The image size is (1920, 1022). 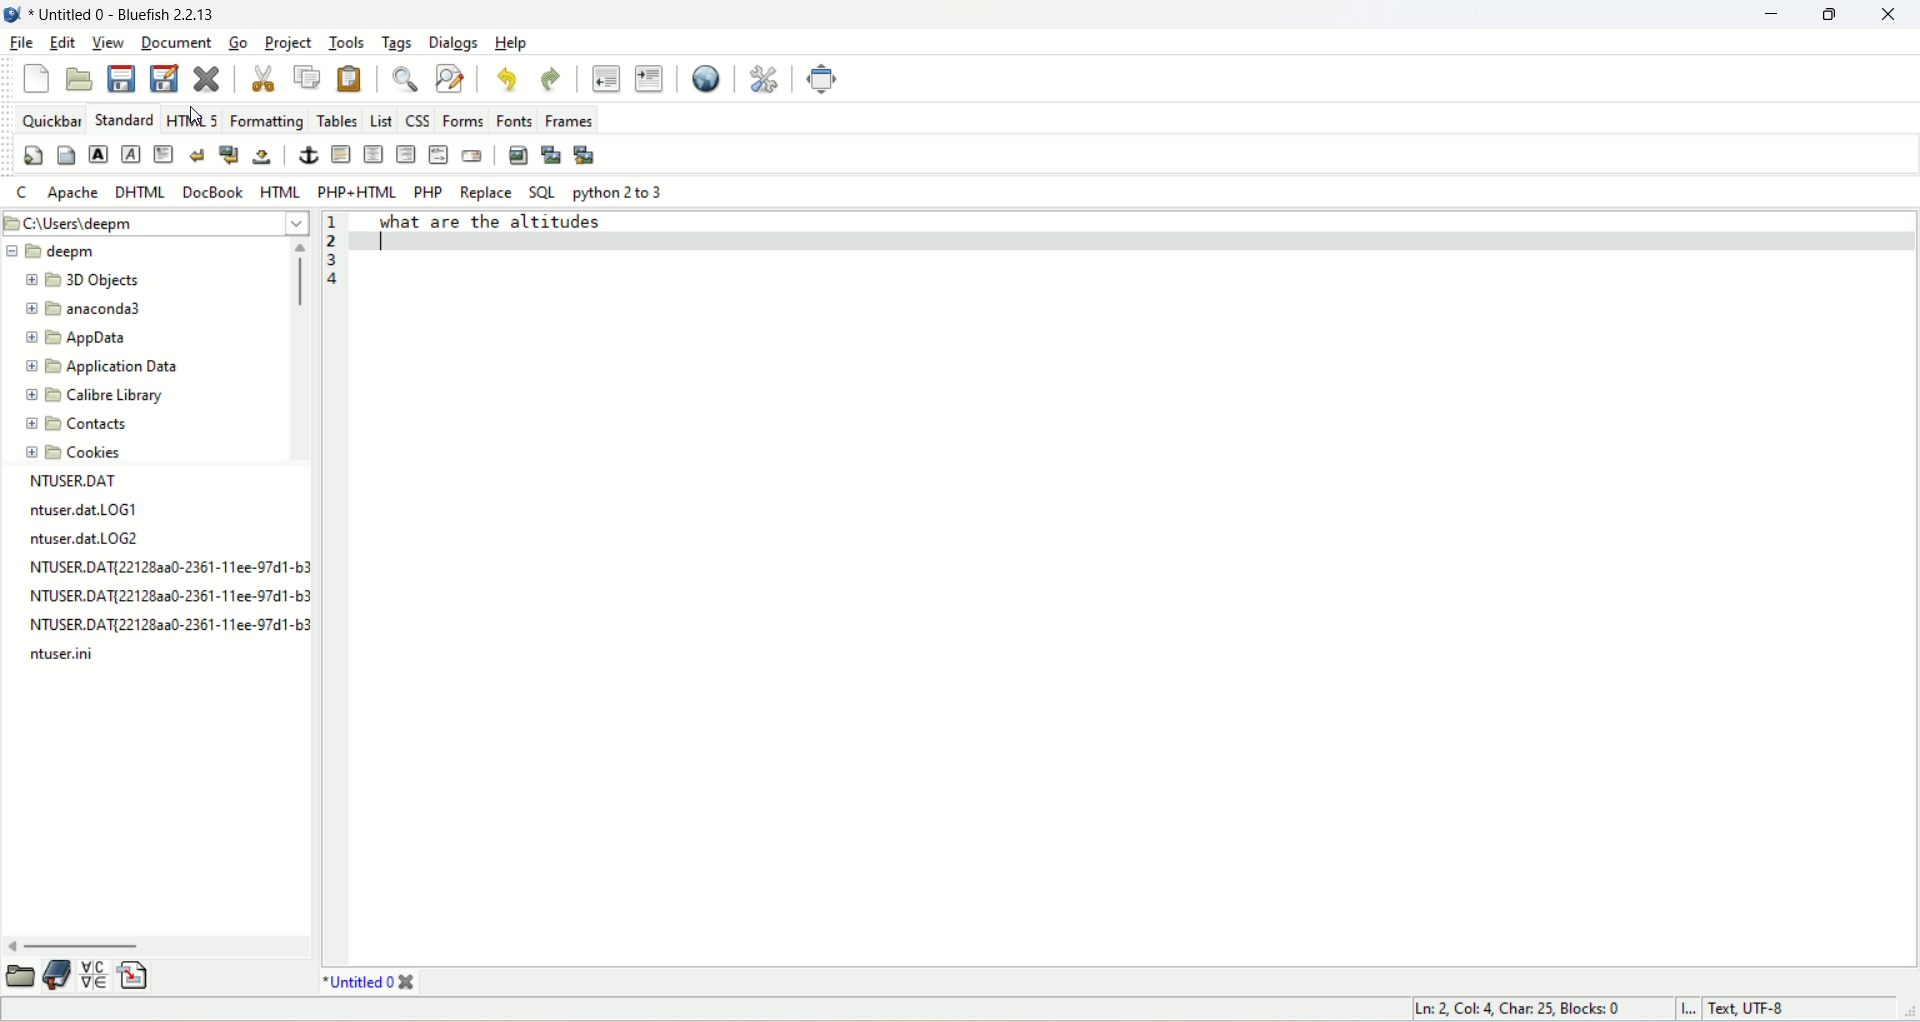 I want to click on I, so click(x=1690, y=1010).